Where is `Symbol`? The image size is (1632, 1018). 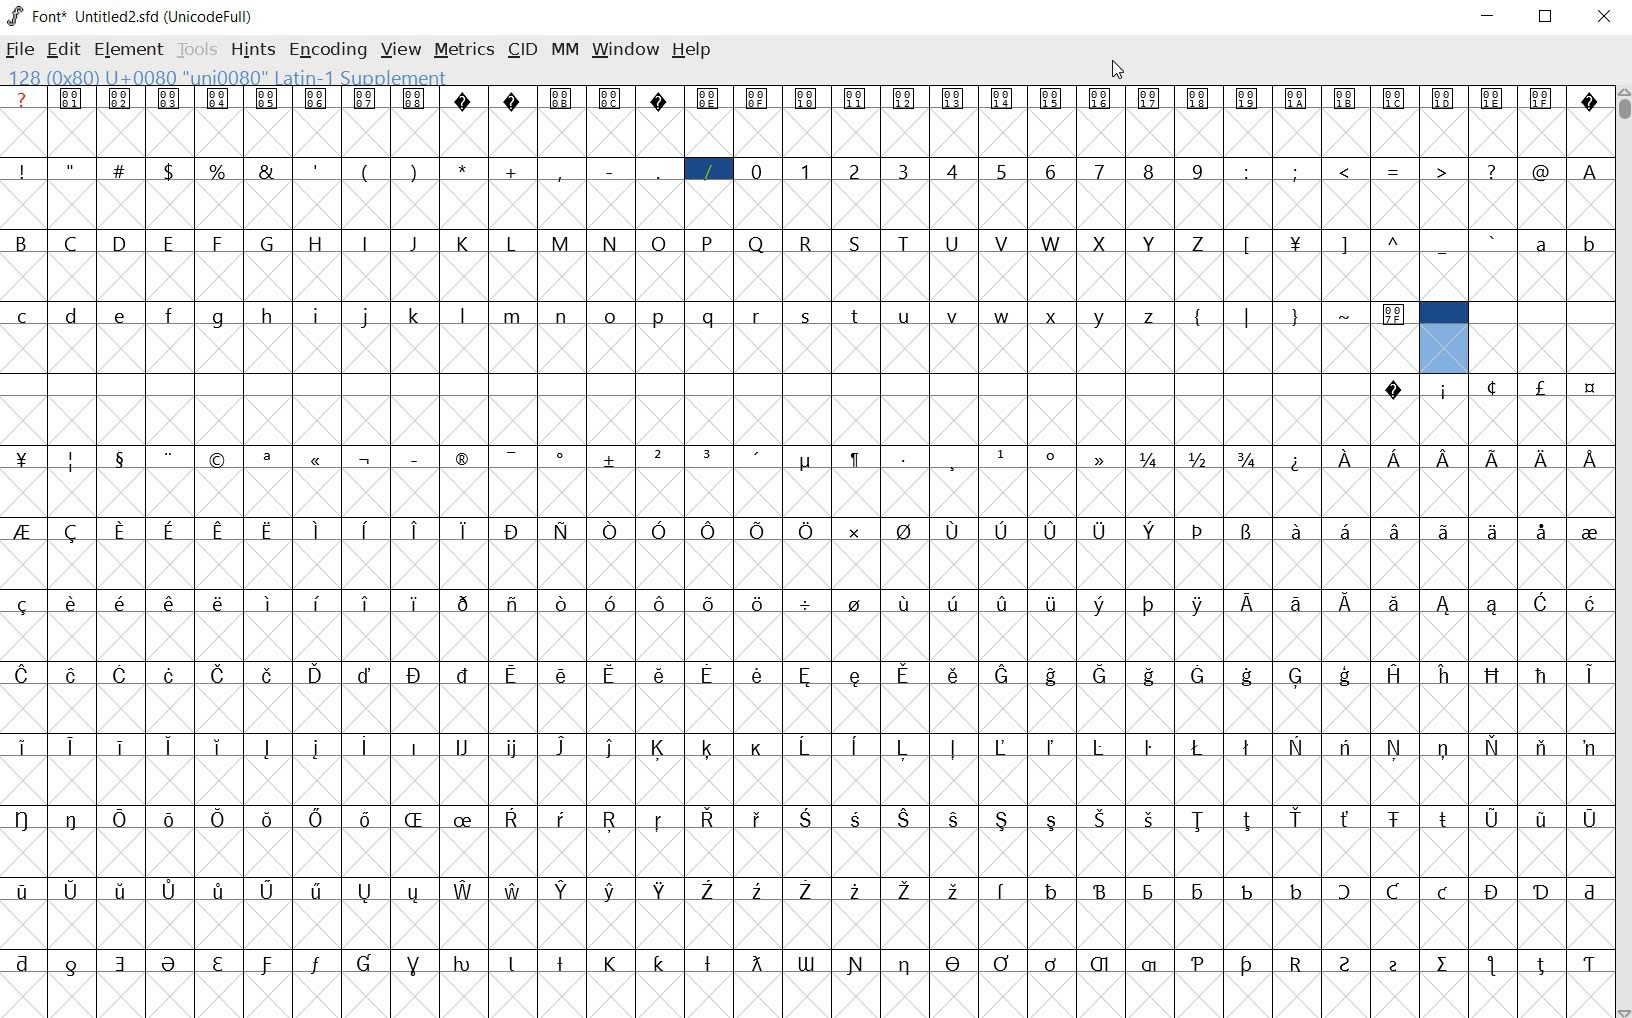 Symbol is located at coordinates (855, 459).